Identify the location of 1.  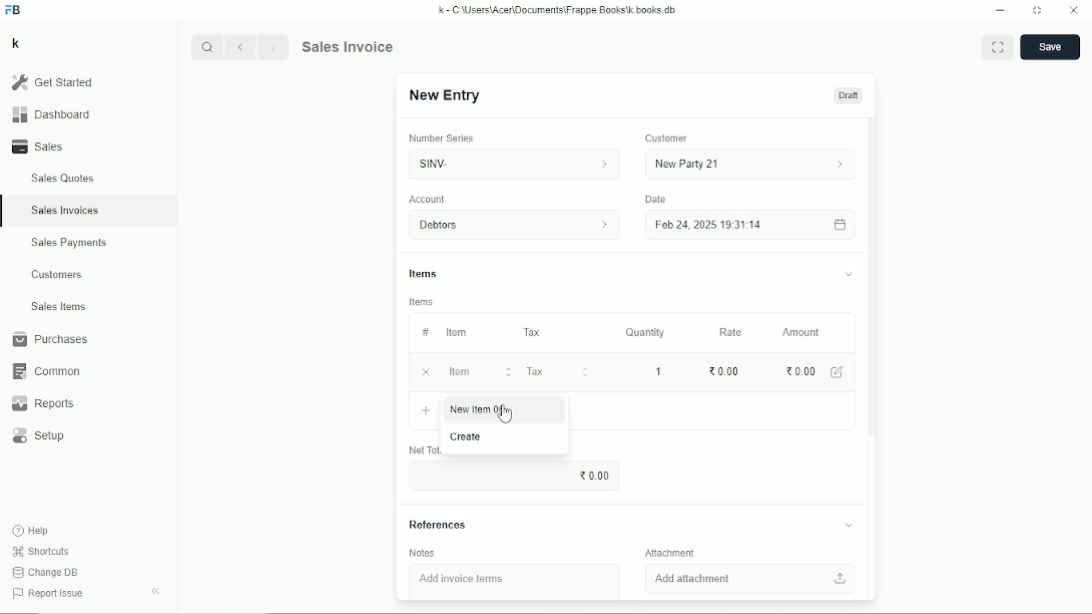
(661, 371).